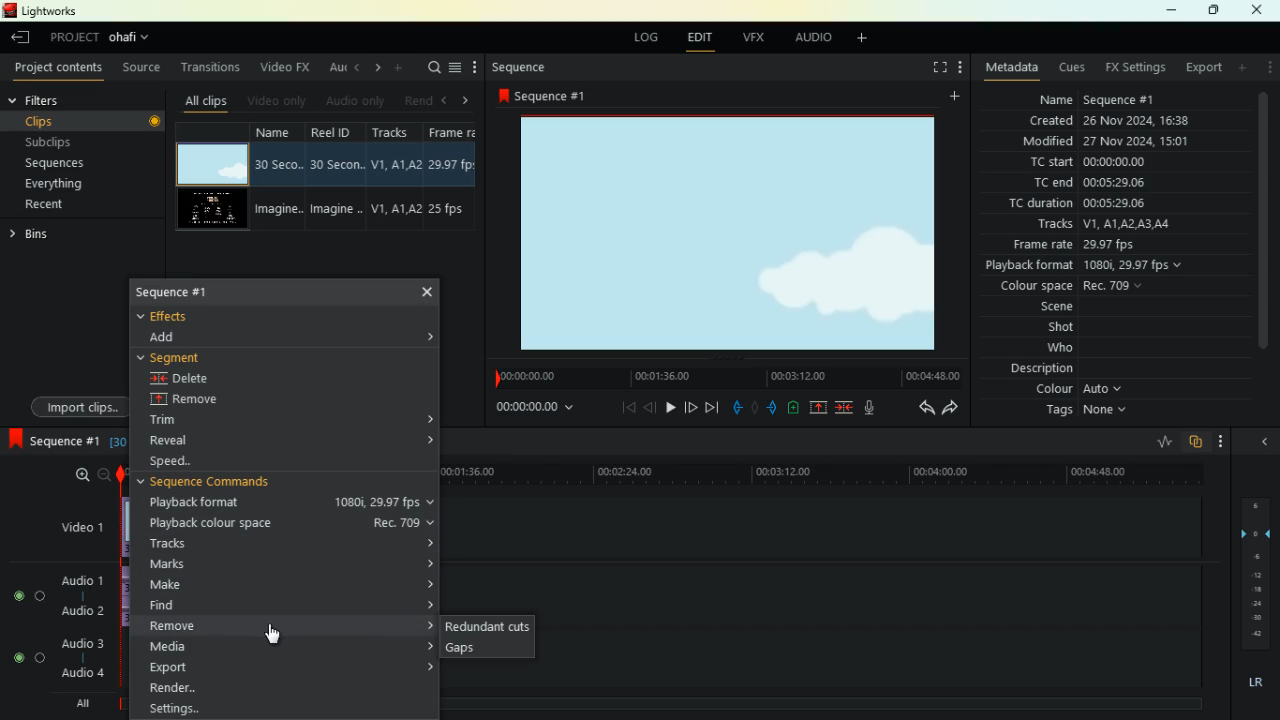 The image size is (1280, 720). What do you see at coordinates (178, 315) in the screenshot?
I see `effects` at bounding box center [178, 315].